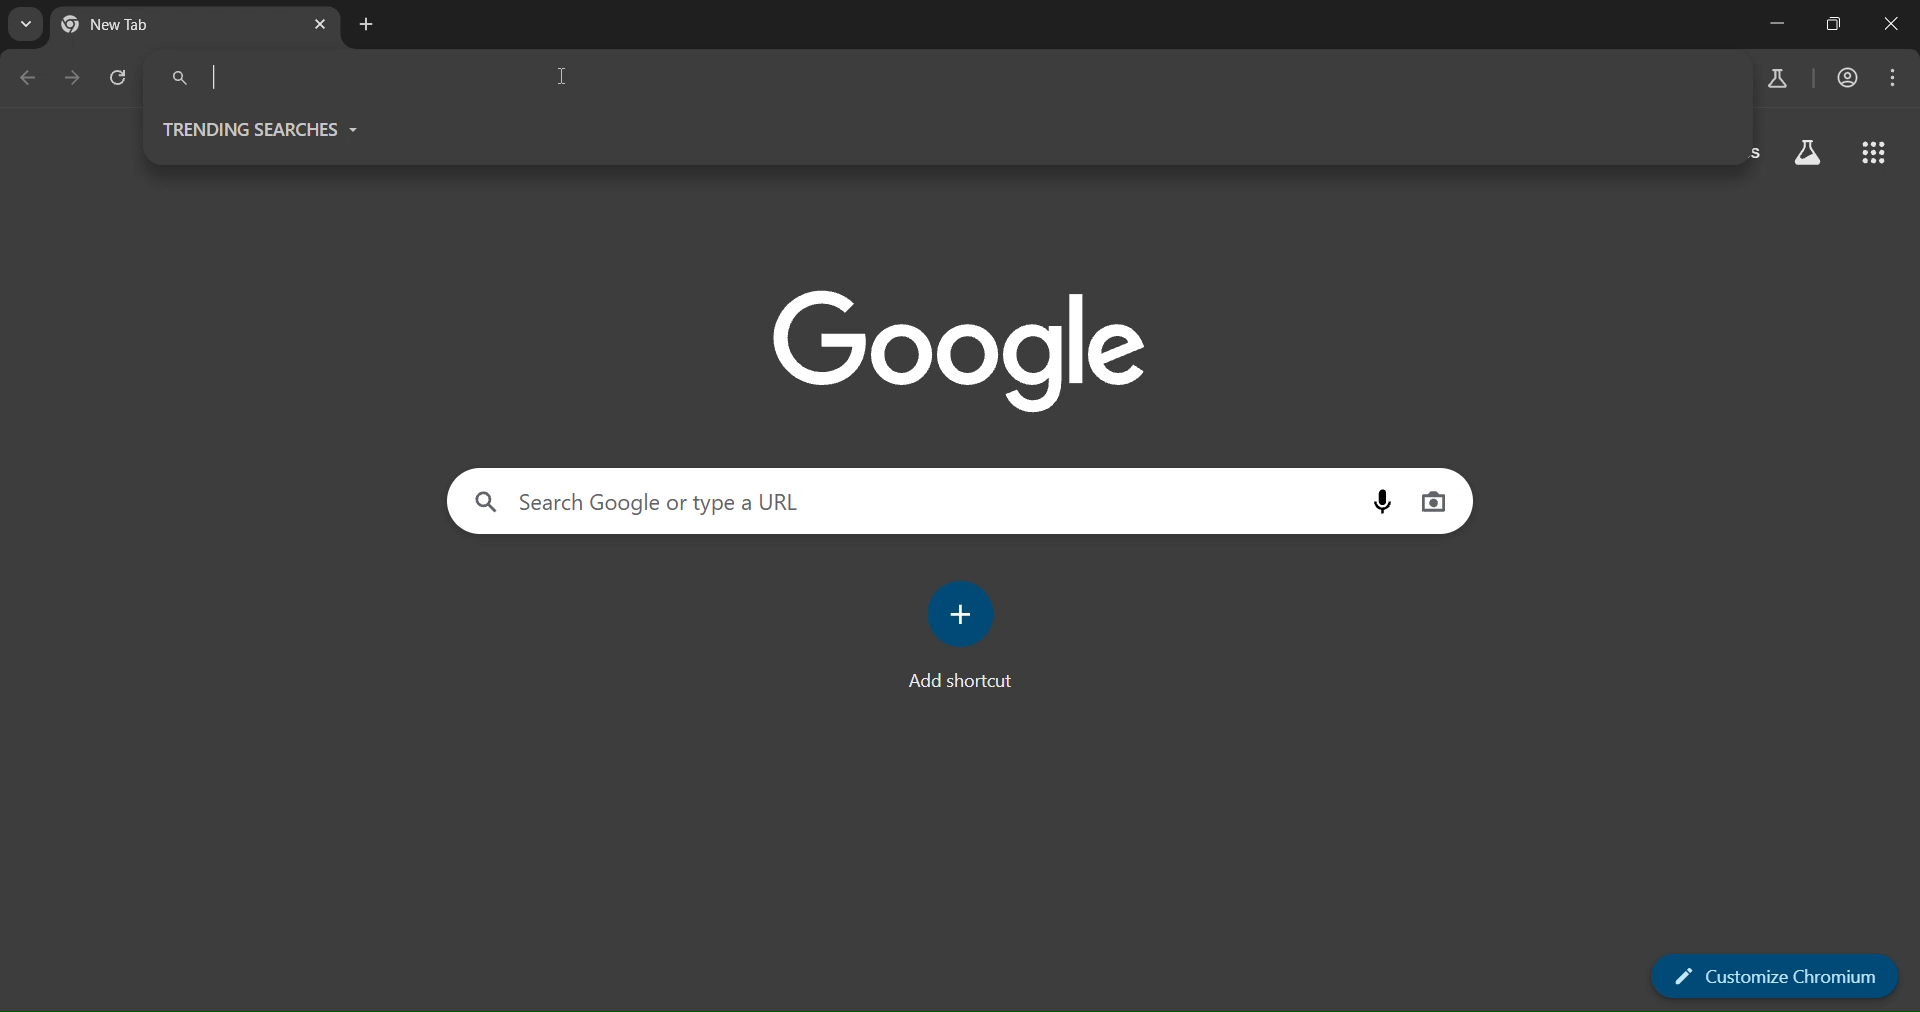  Describe the element at coordinates (1777, 24) in the screenshot. I see `minimize` at that location.